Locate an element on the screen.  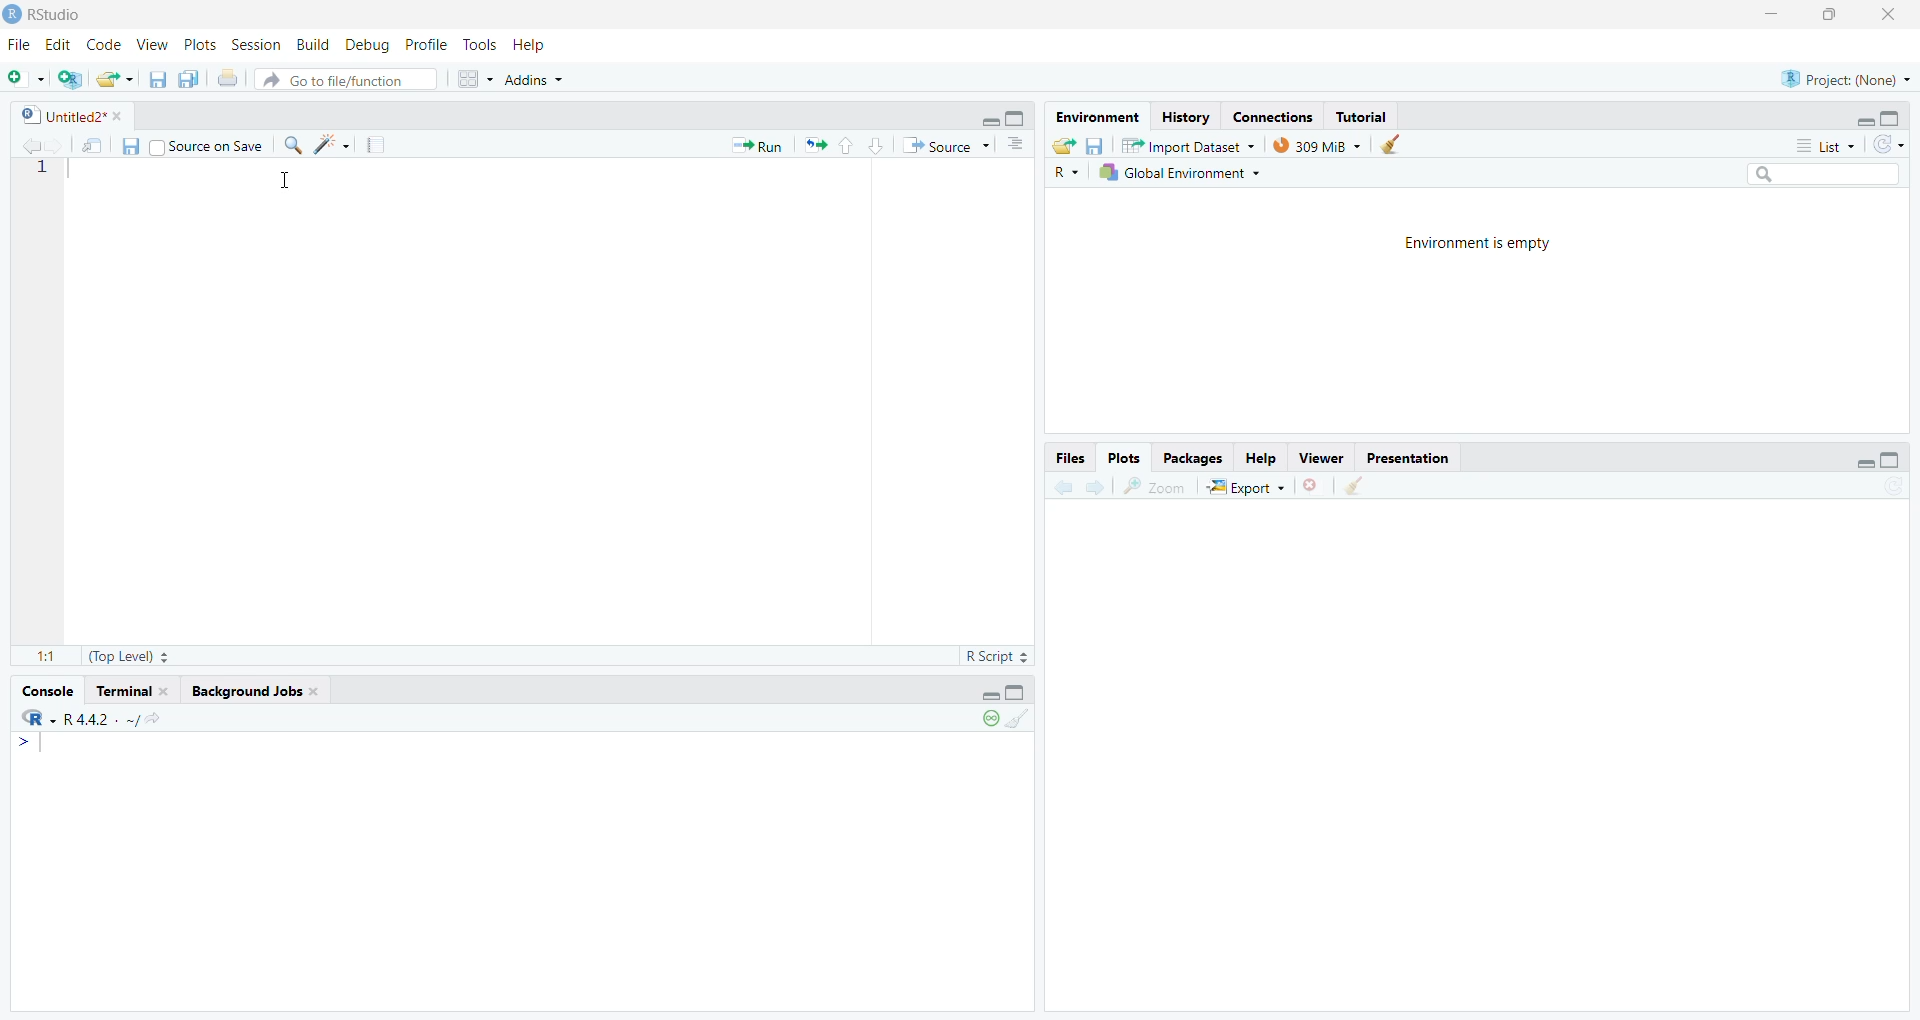
R is located at coordinates (1064, 172).